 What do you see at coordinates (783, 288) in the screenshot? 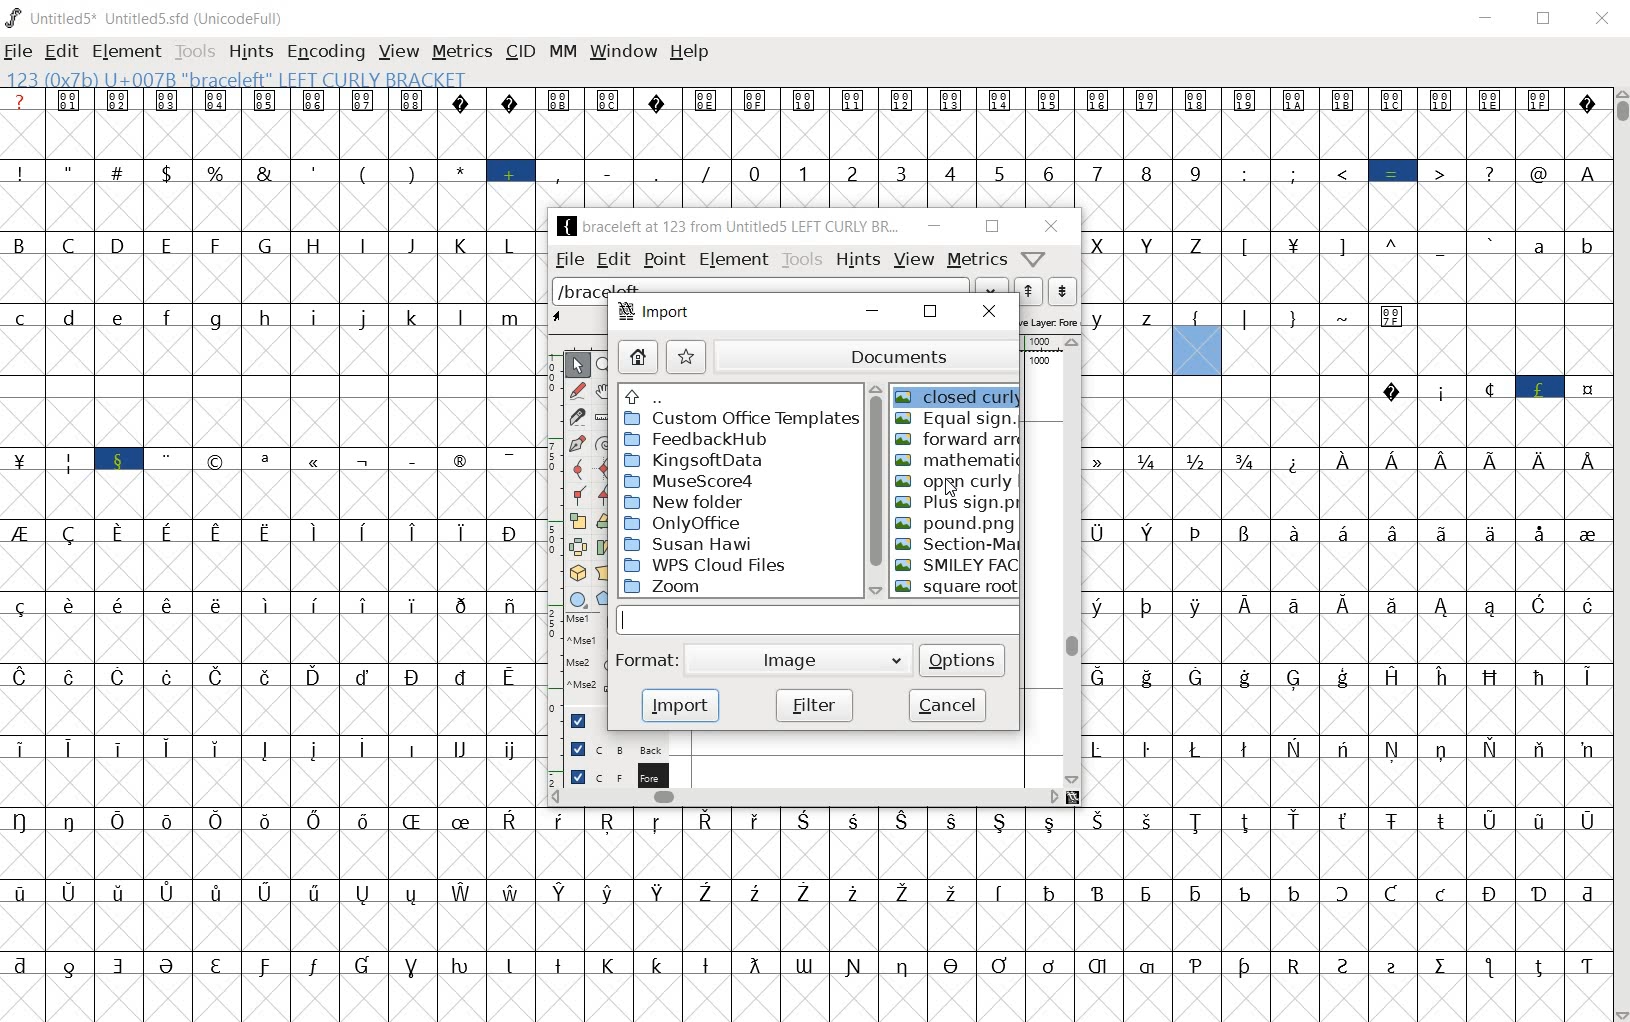
I see `load word list` at bounding box center [783, 288].